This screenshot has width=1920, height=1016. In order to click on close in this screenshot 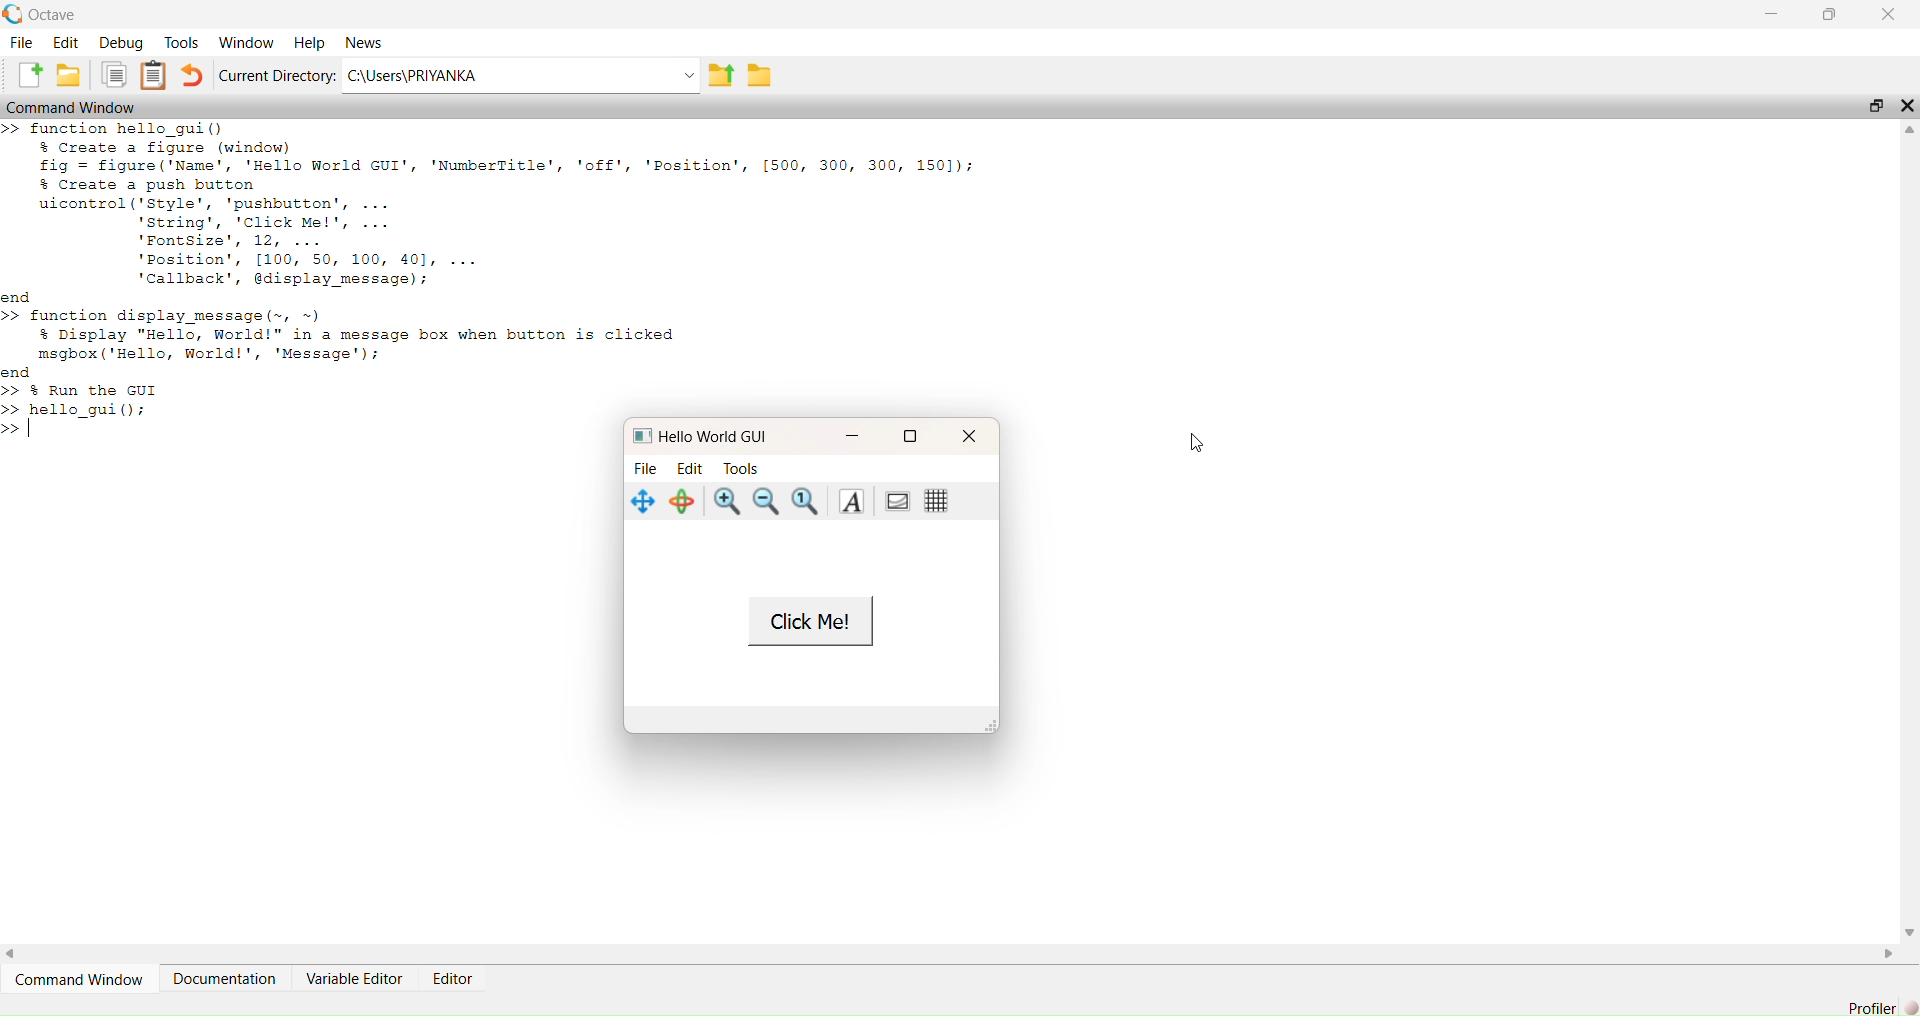, I will do `click(1889, 13)`.